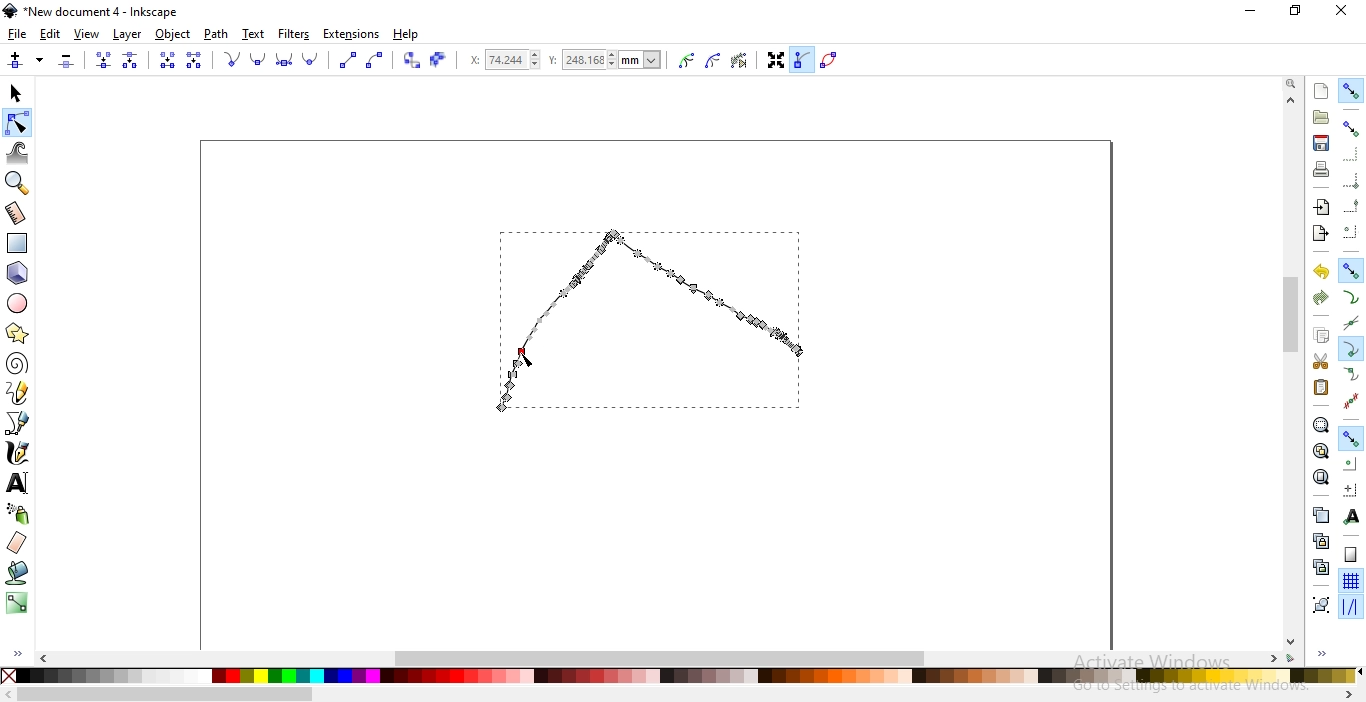  What do you see at coordinates (15, 61) in the screenshot?
I see `insert new nodes into selected segments` at bounding box center [15, 61].